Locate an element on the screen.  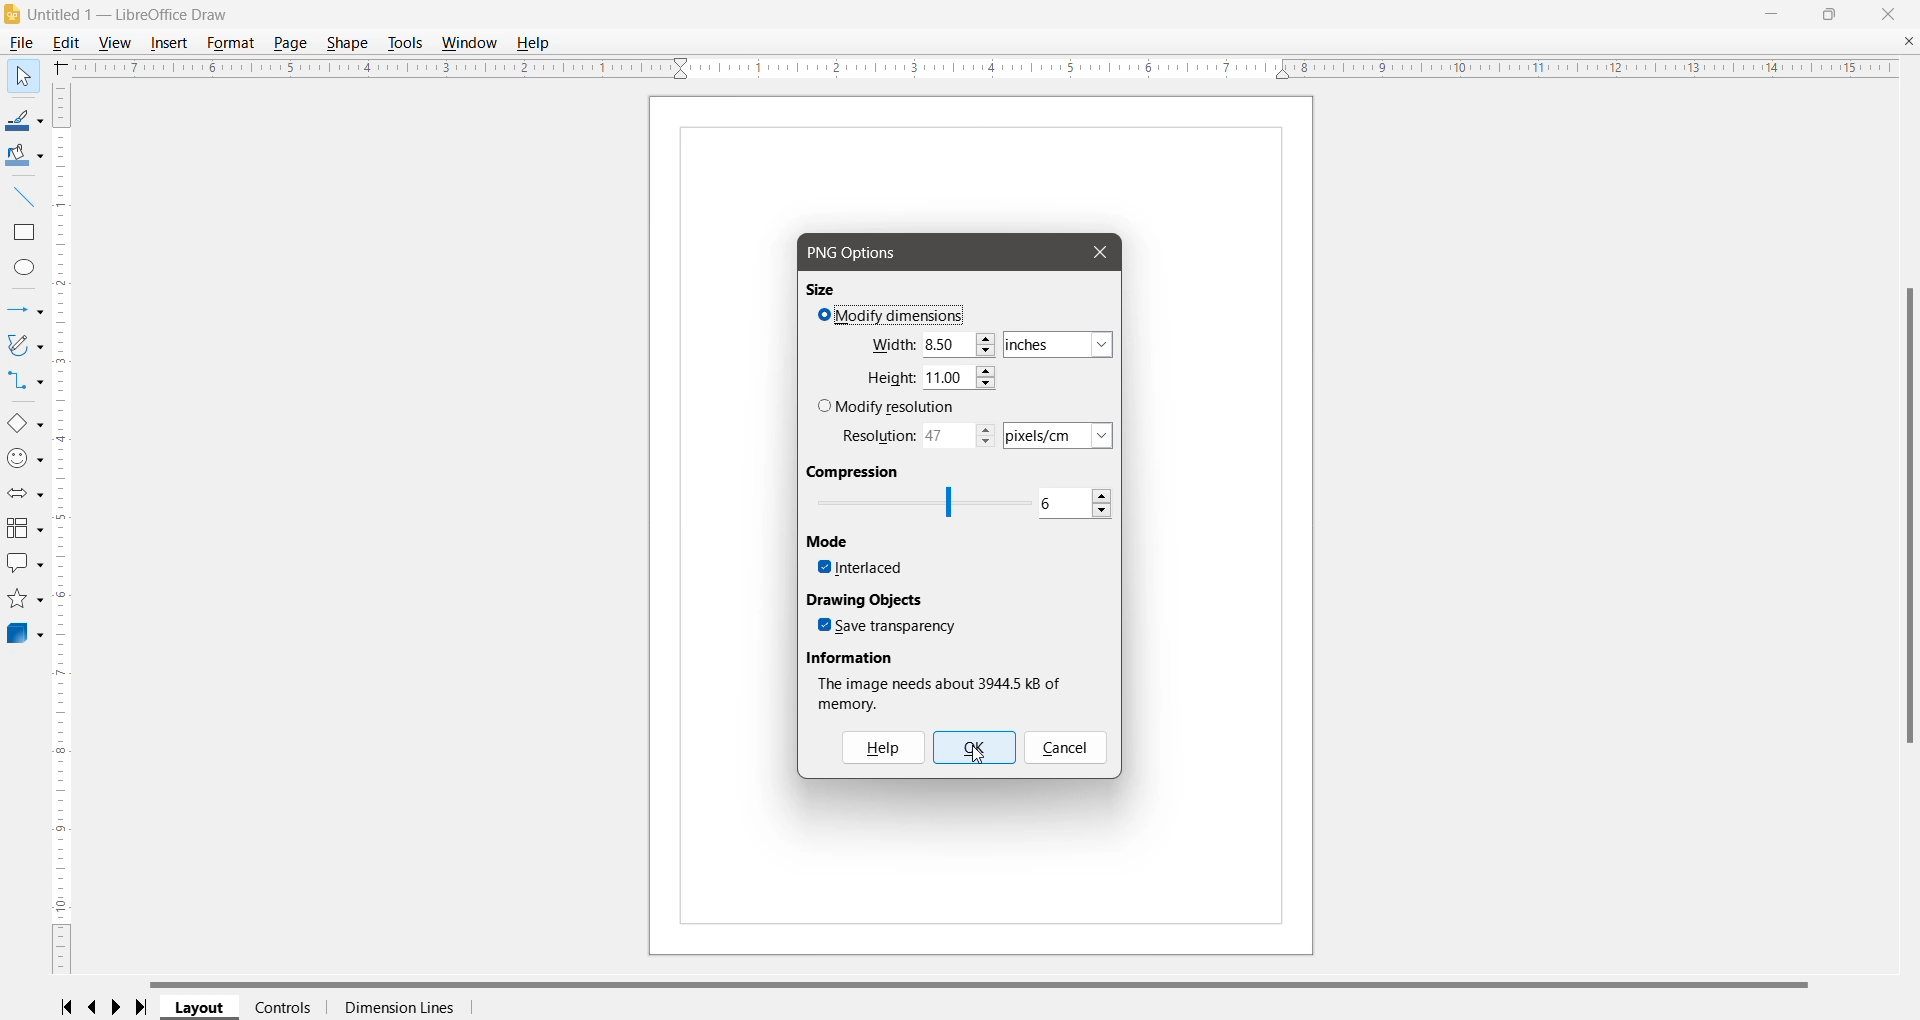
PNG Options is located at coordinates (859, 253).